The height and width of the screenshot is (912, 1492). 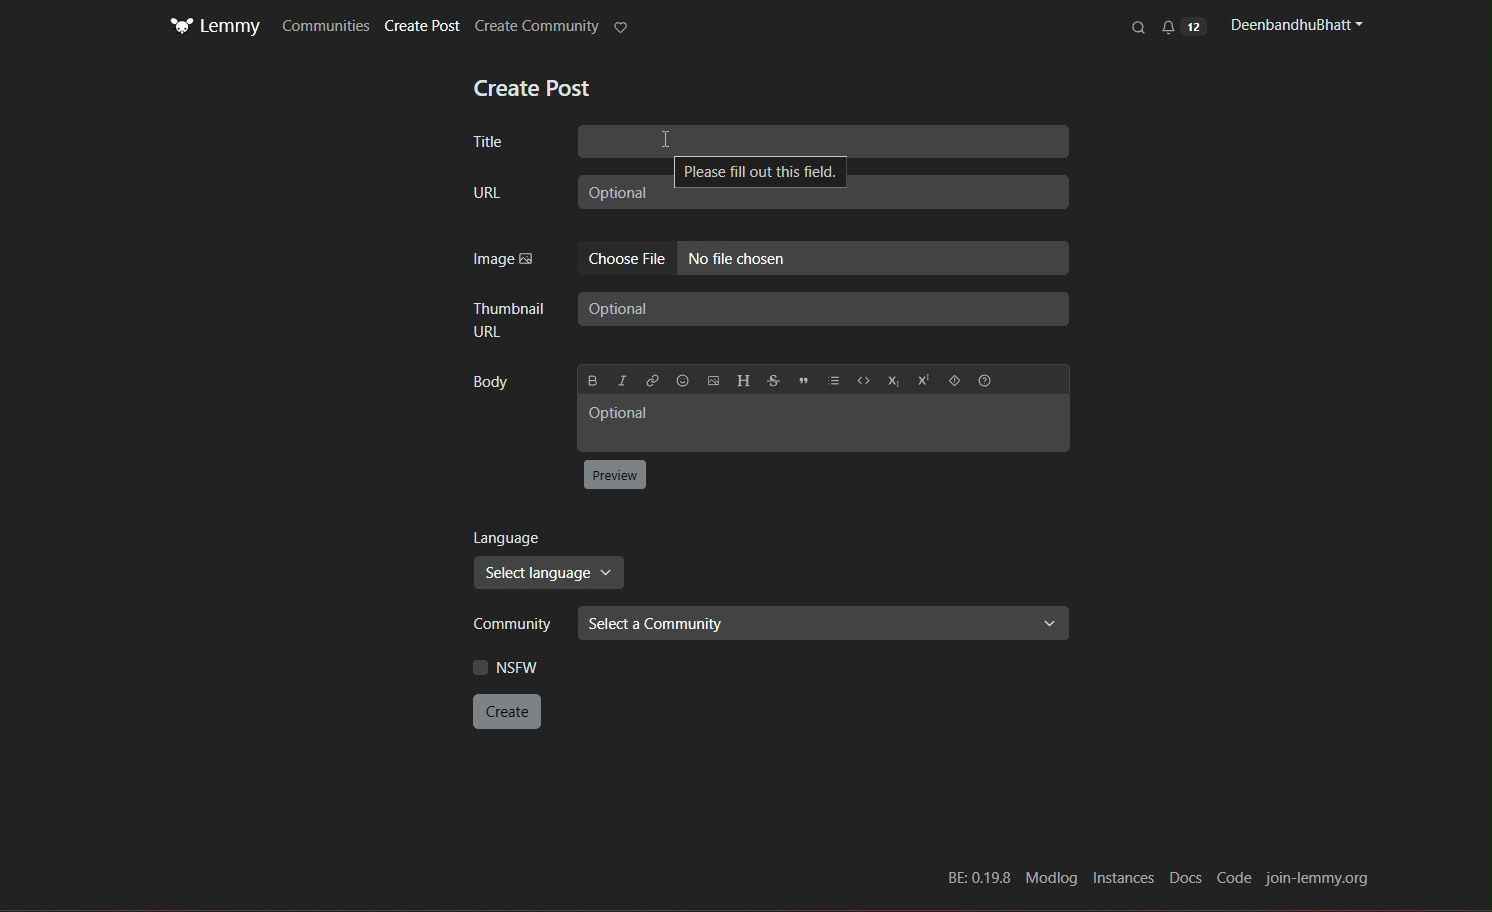 I want to click on Body, so click(x=496, y=385).